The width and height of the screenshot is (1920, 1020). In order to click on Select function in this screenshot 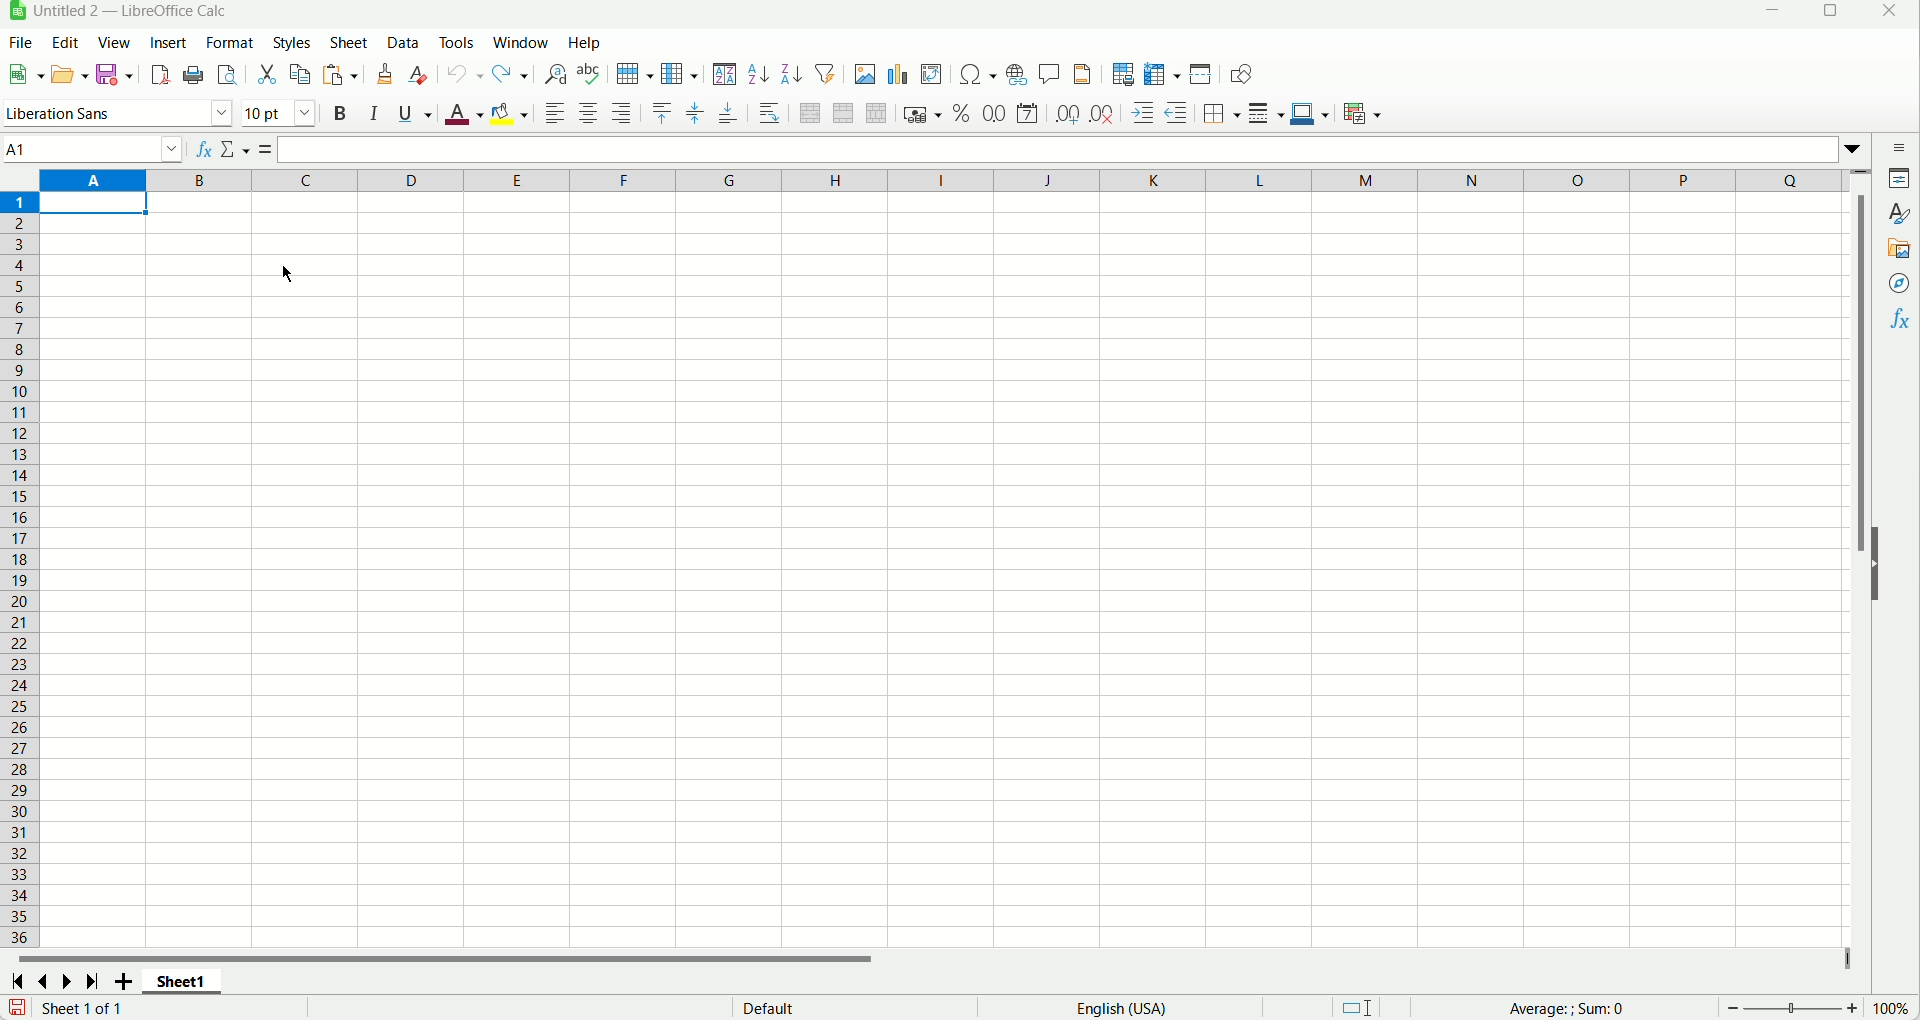, I will do `click(237, 151)`.